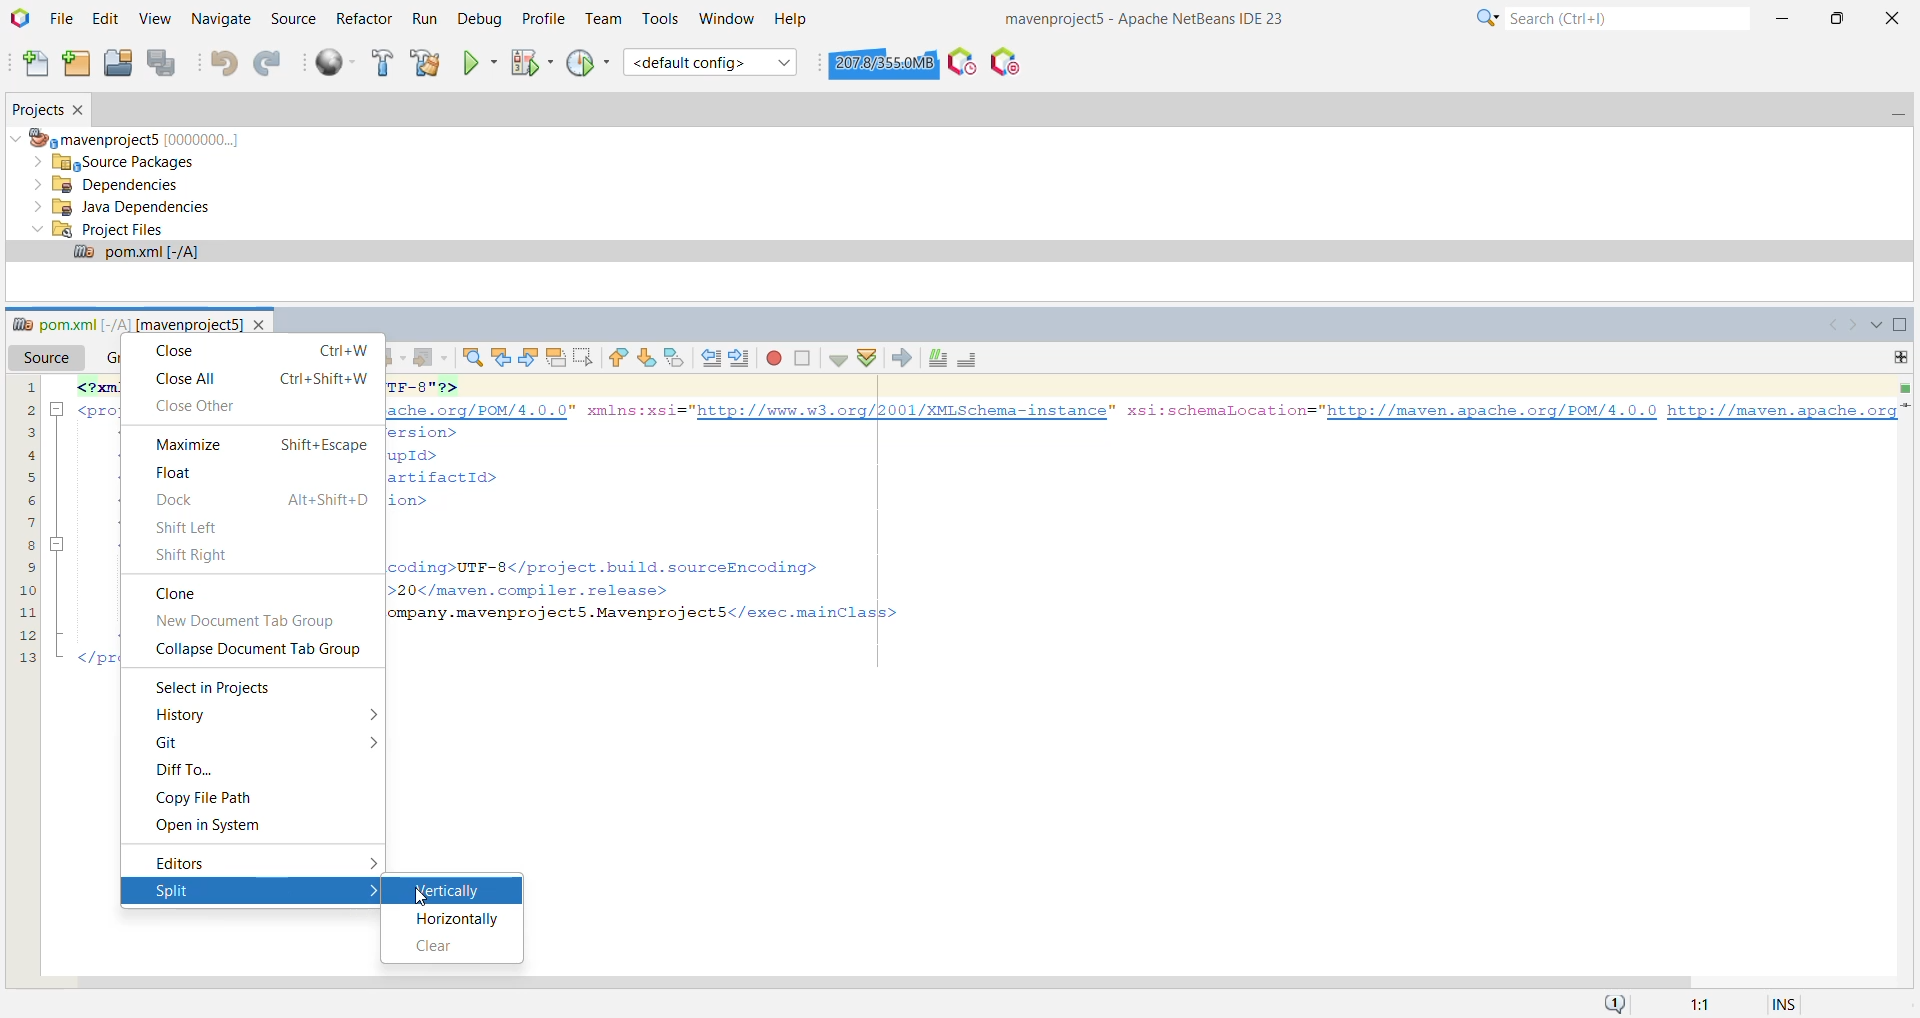  Describe the element at coordinates (270, 63) in the screenshot. I see `Redo` at that location.